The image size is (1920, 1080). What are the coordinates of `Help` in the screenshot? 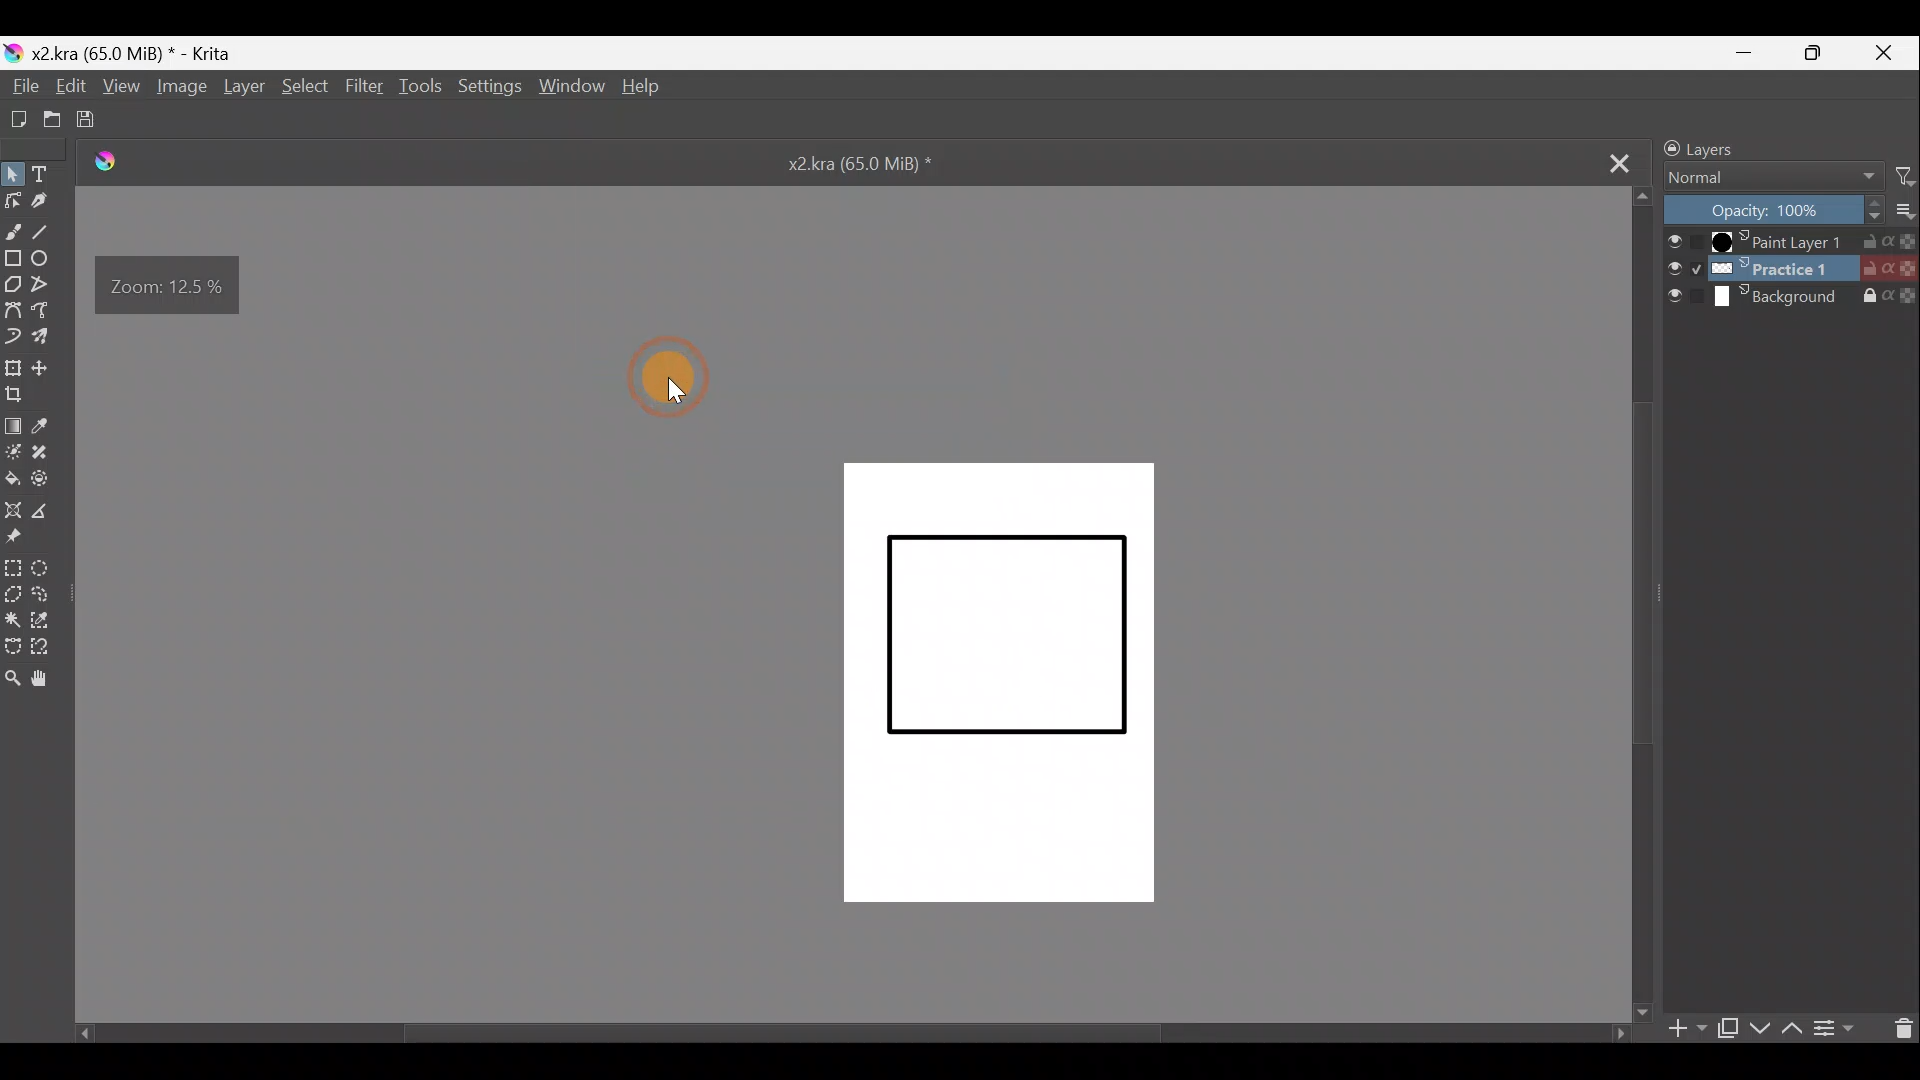 It's located at (650, 91).